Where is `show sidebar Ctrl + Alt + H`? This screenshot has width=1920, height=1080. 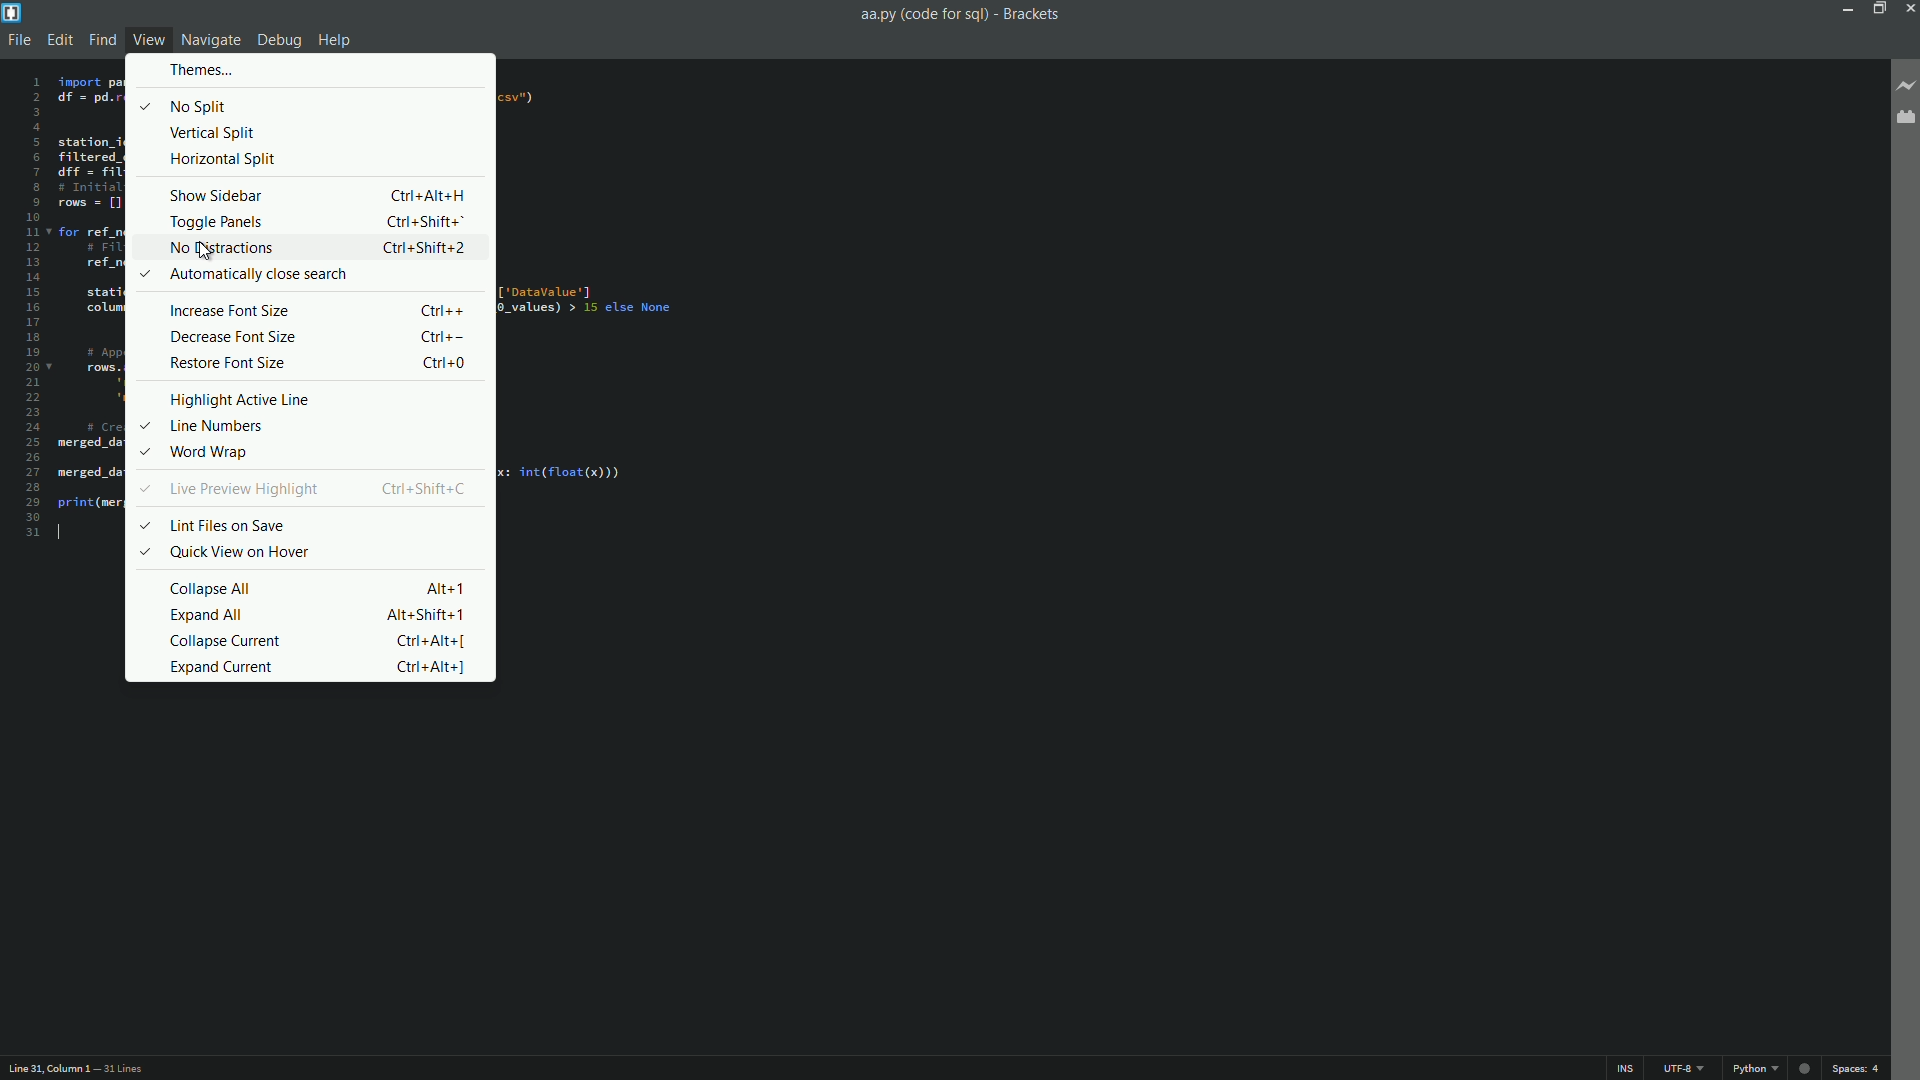
show sidebar Ctrl + Alt + H is located at coordinates (315, 195).